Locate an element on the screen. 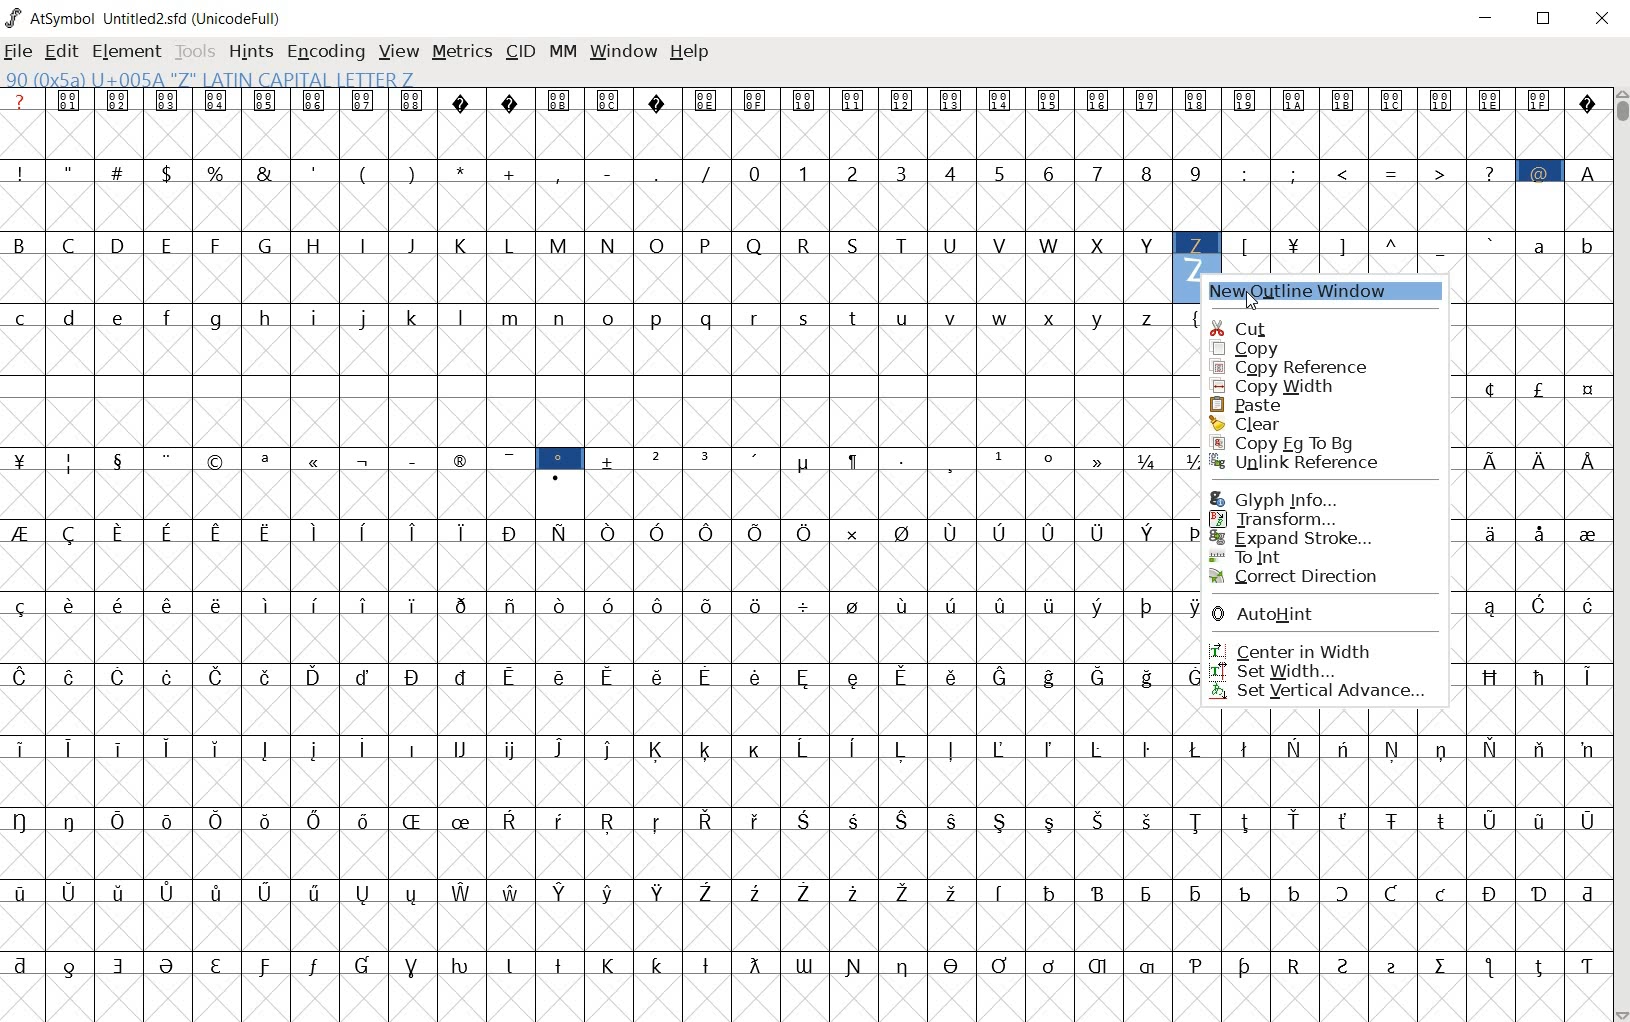 Image resolution: width=1630 pixels, height=1022 pixels. Expand Stroke is located at coordinates (1302, 539).